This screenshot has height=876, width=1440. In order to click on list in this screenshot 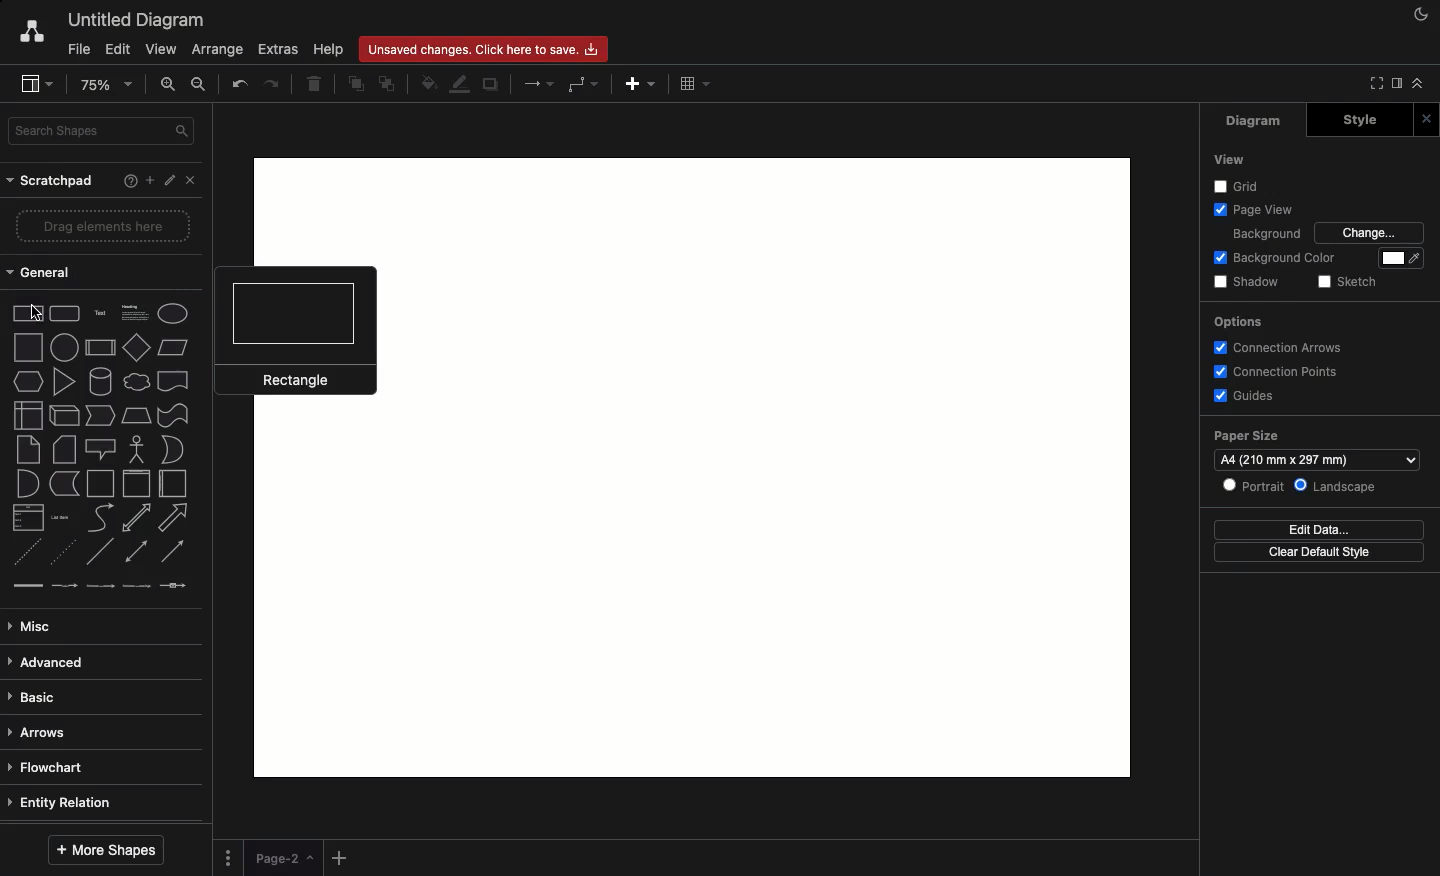, I will do `click(25, 517)`.